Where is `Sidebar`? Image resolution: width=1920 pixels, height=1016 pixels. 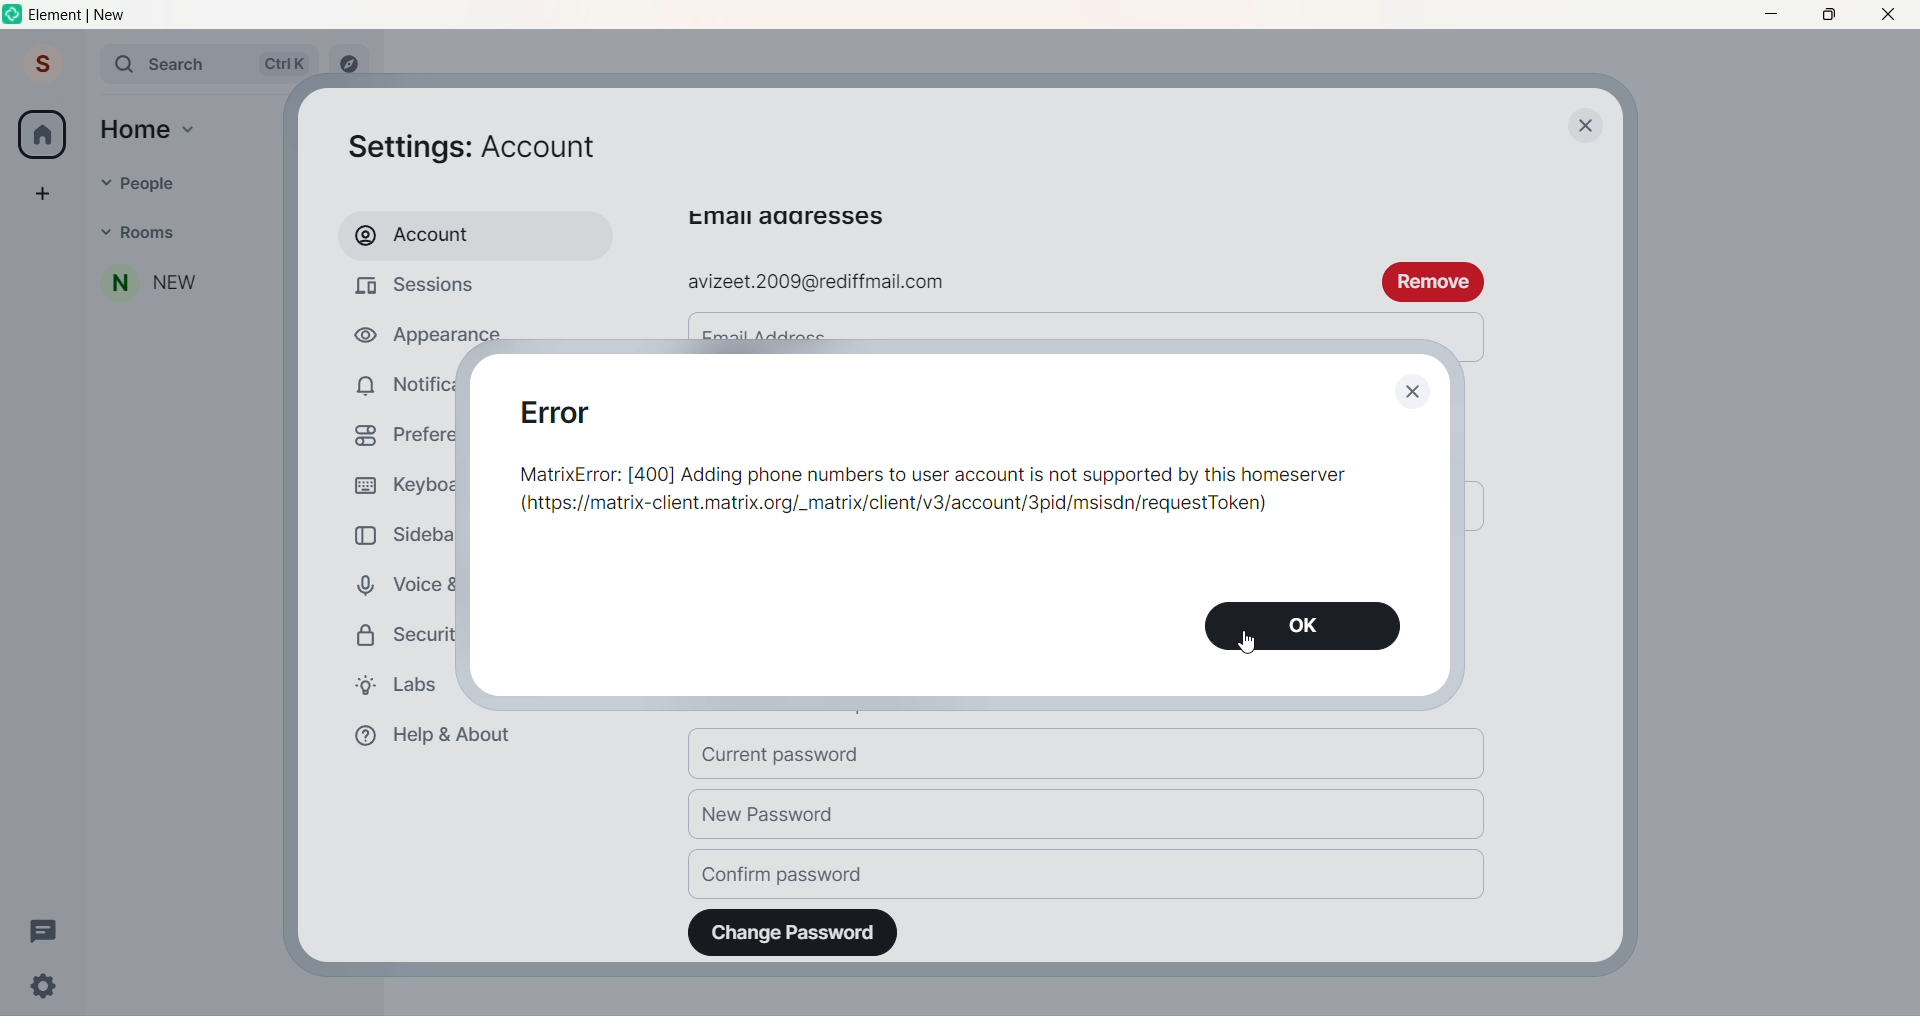 Sidebar is located at coordinates (397, 532).